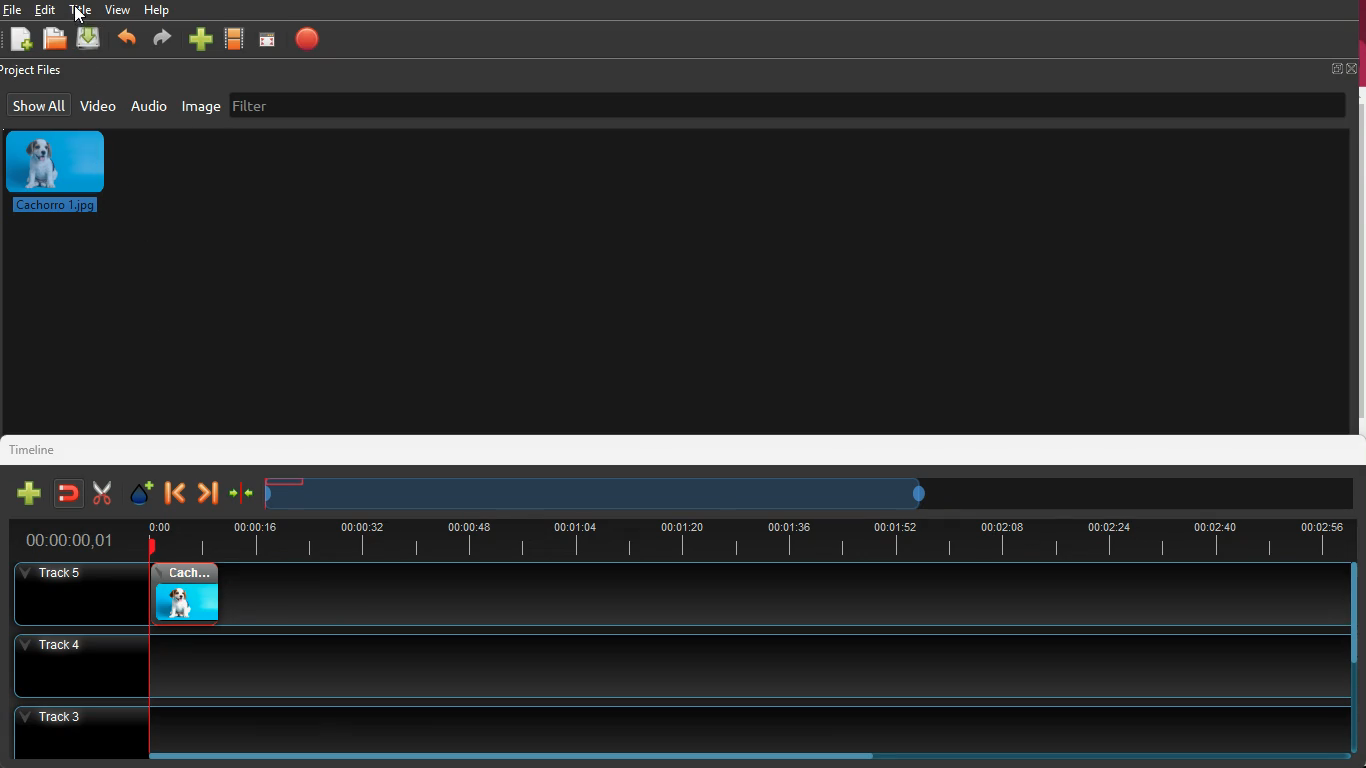 The height and width of the screenshot is (768, 1366). What do you see at coordinates (200, 41) in the screenshot?
I see `add` at bounding box center [200, 41].